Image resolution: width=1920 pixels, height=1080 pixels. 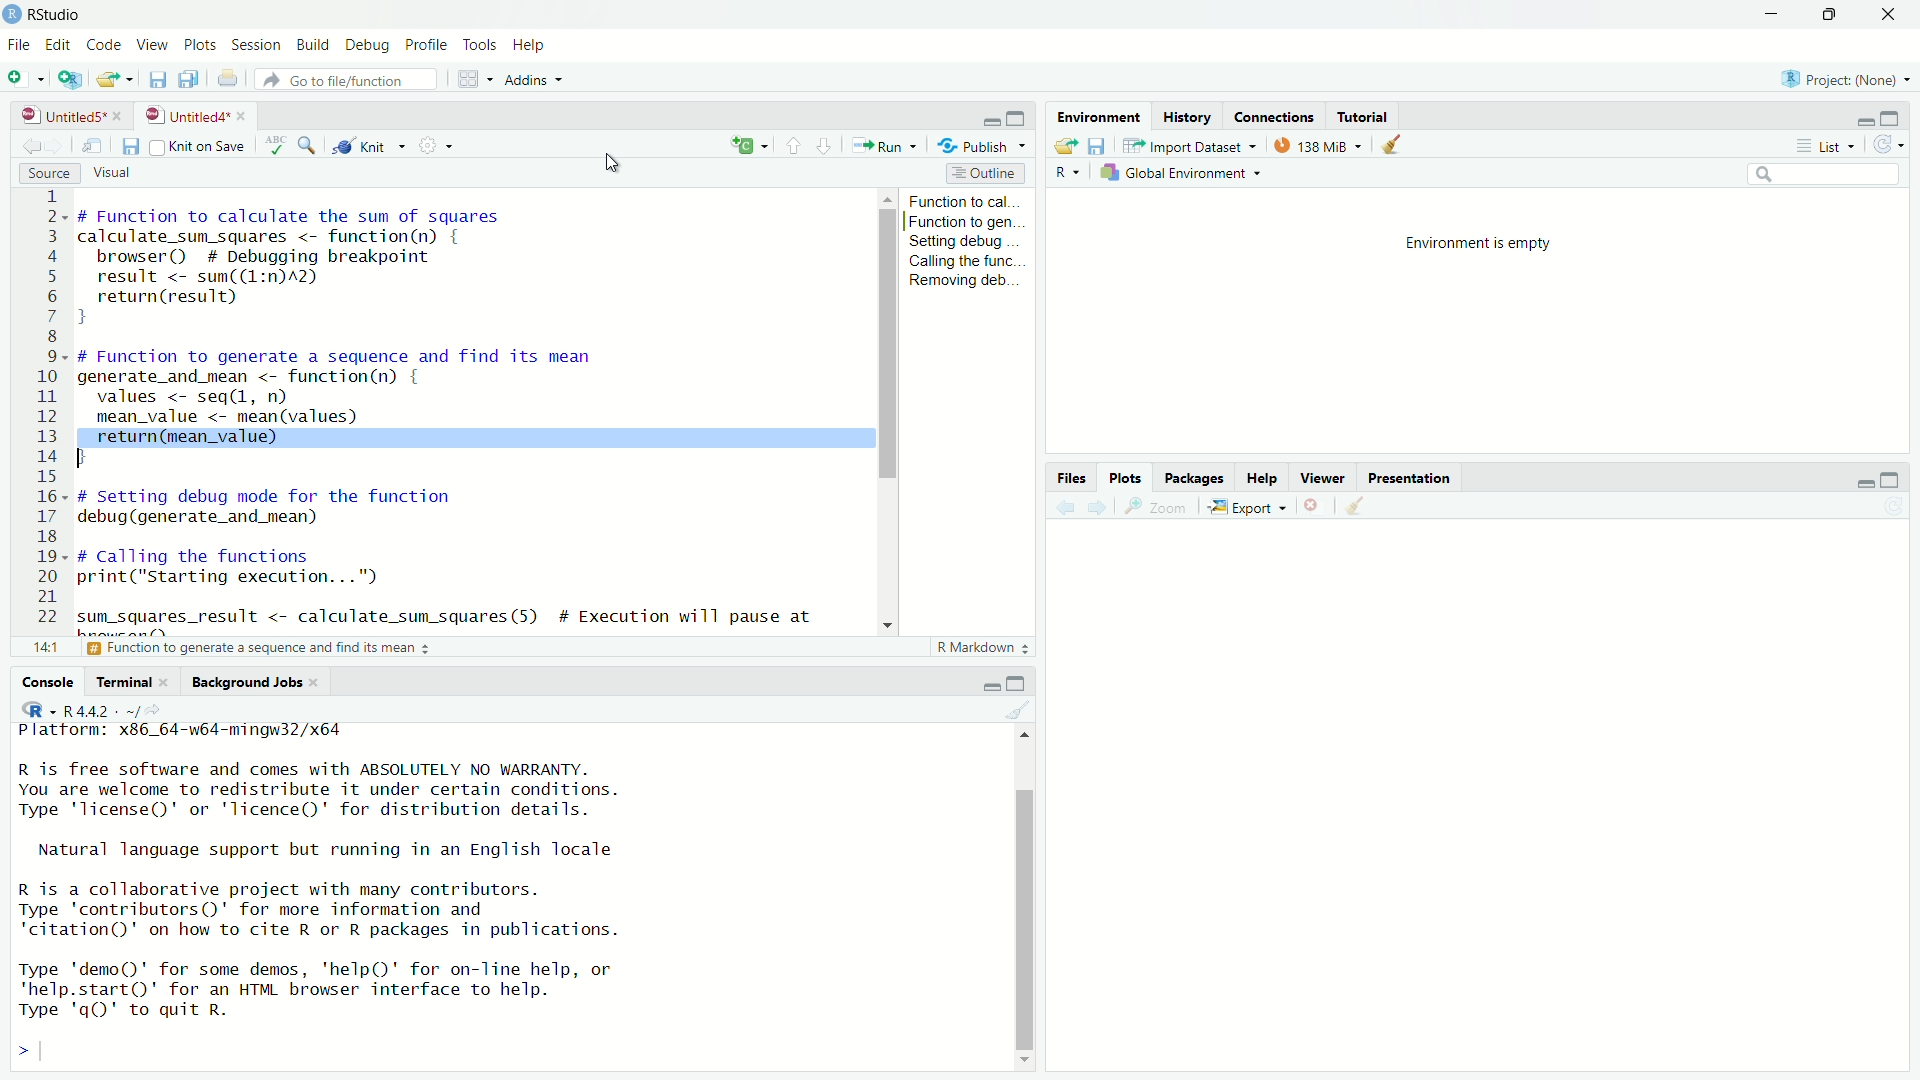 I want to click on show in new window, so click(x=93, y=145).